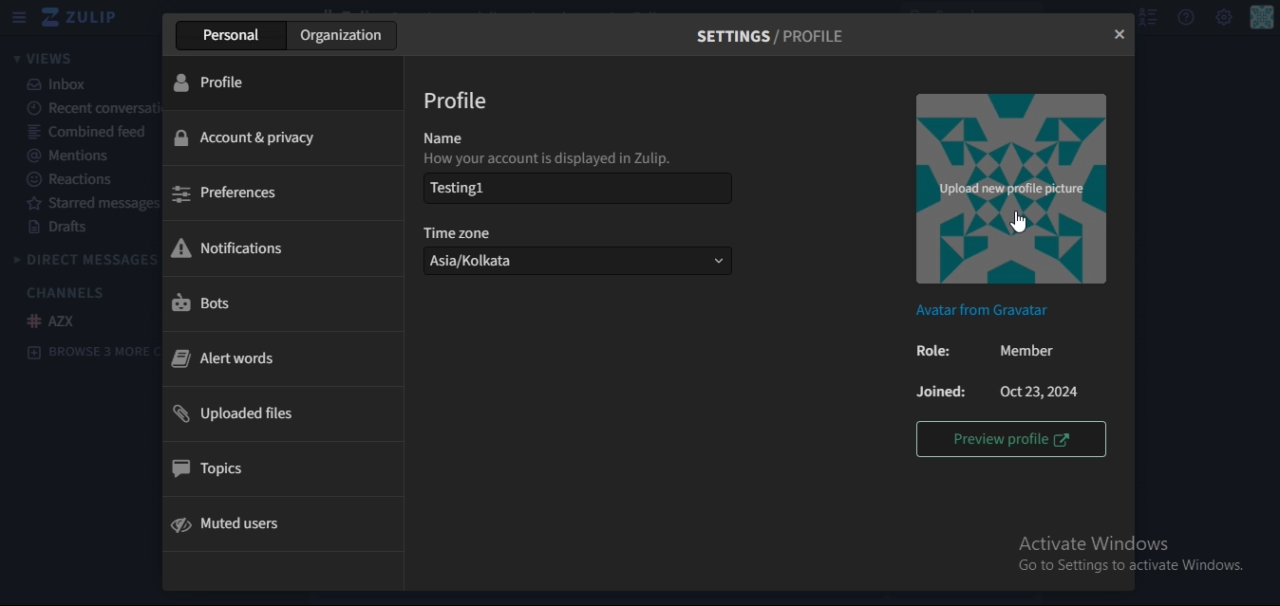 The height and width of the screenshot is (606, 1280). Describe the element at coordinates (64, 227) in the screenshot. I see `drafts` at that location.